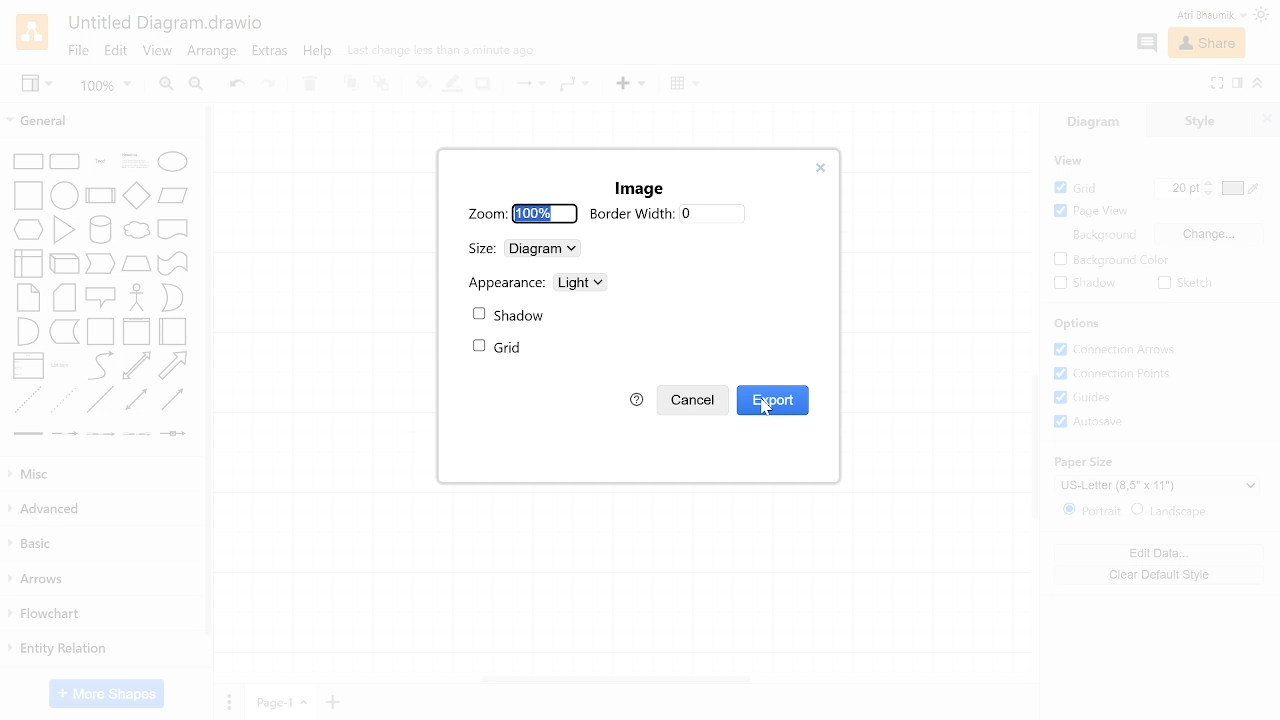 This screenshot has width=1280, height=720. I want to click on Connection, so click(527, 84).